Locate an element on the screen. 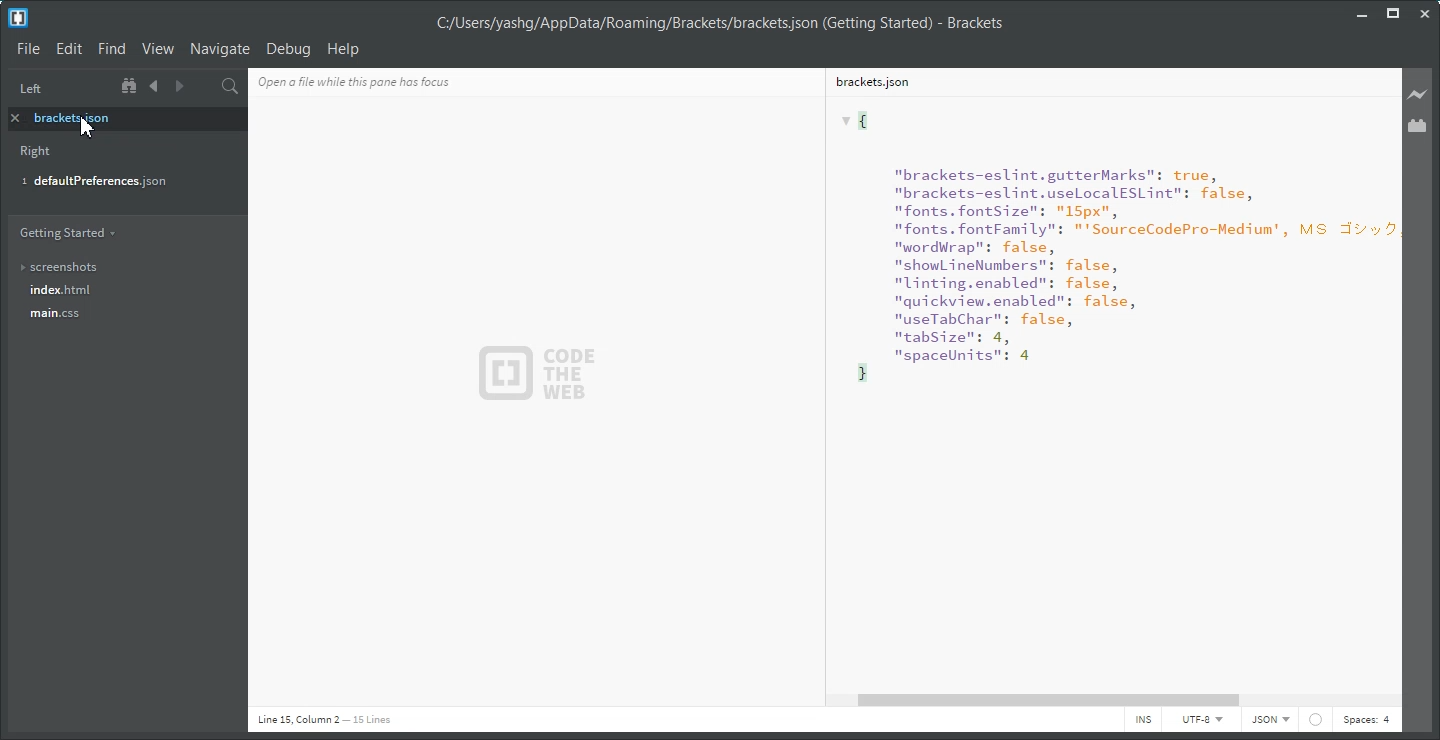 The height and width of the screenshot is (740, 1440). Minimize is located at coordinates (1363, 12).